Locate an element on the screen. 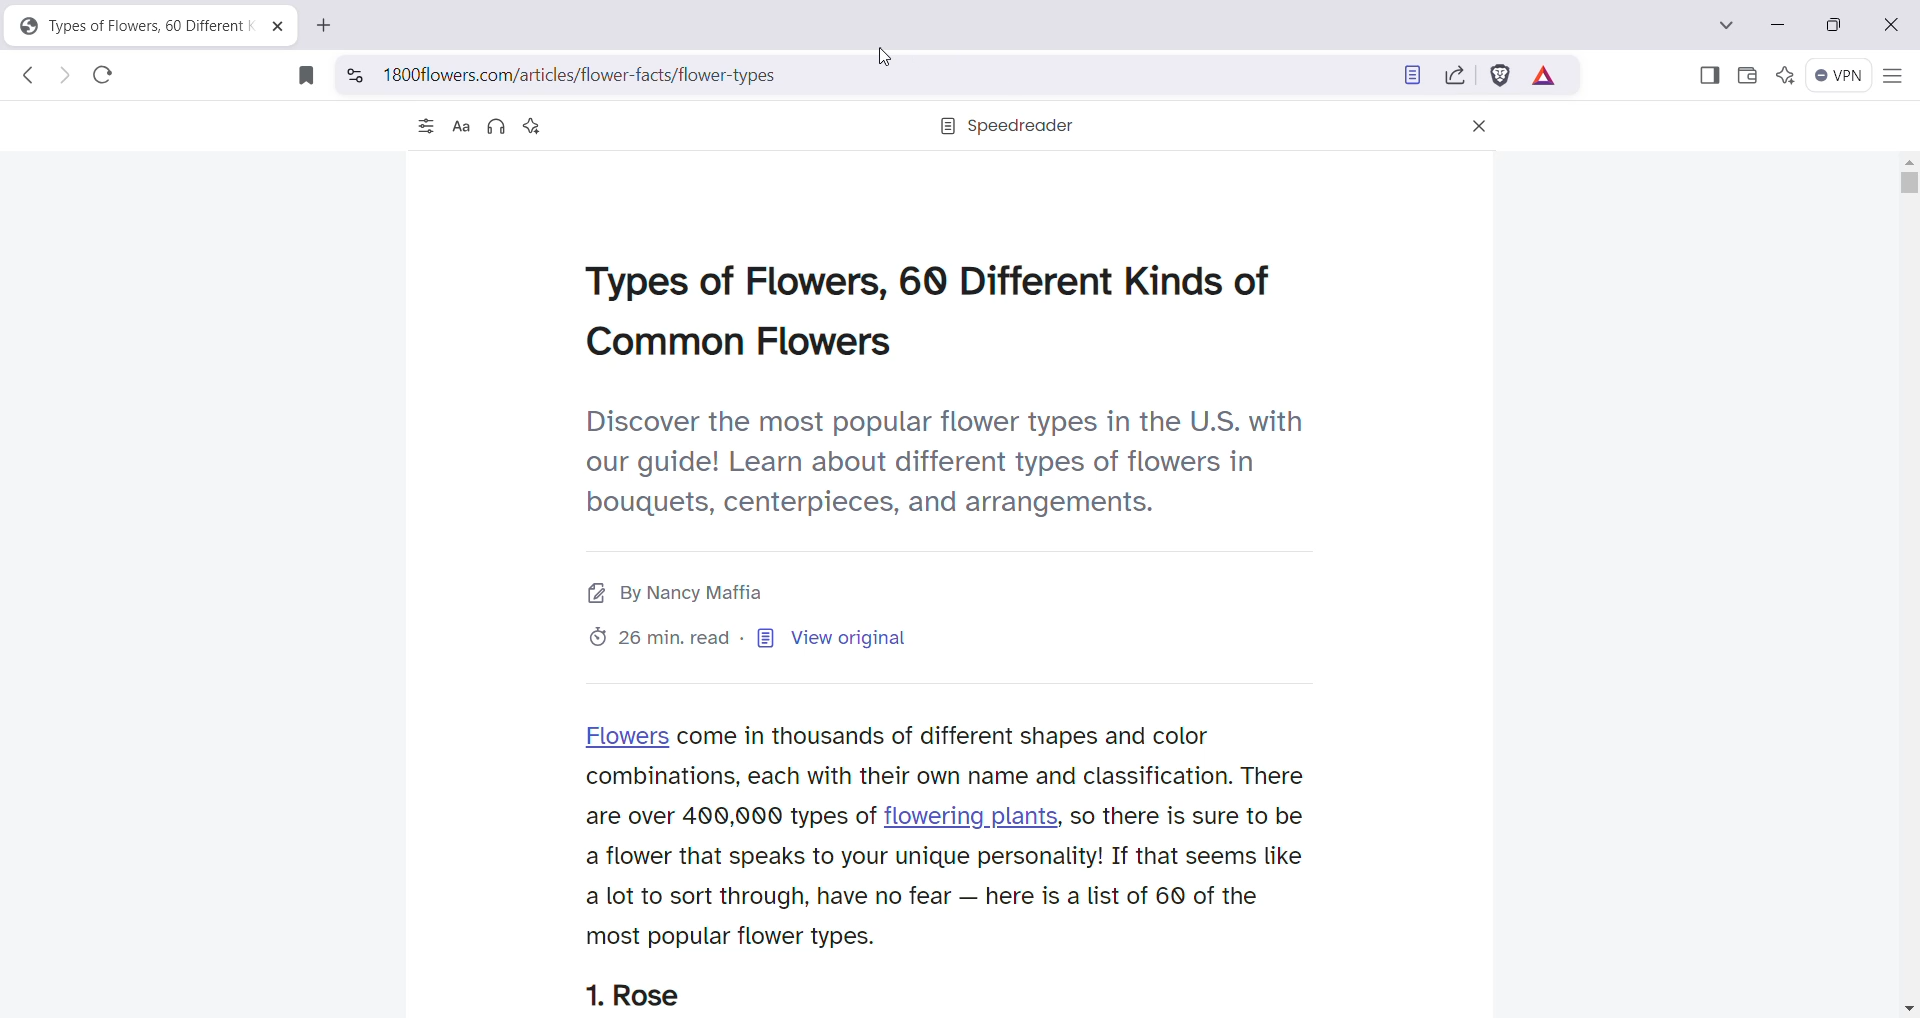  Appearanace Settings is located at coordinates (459, 127).